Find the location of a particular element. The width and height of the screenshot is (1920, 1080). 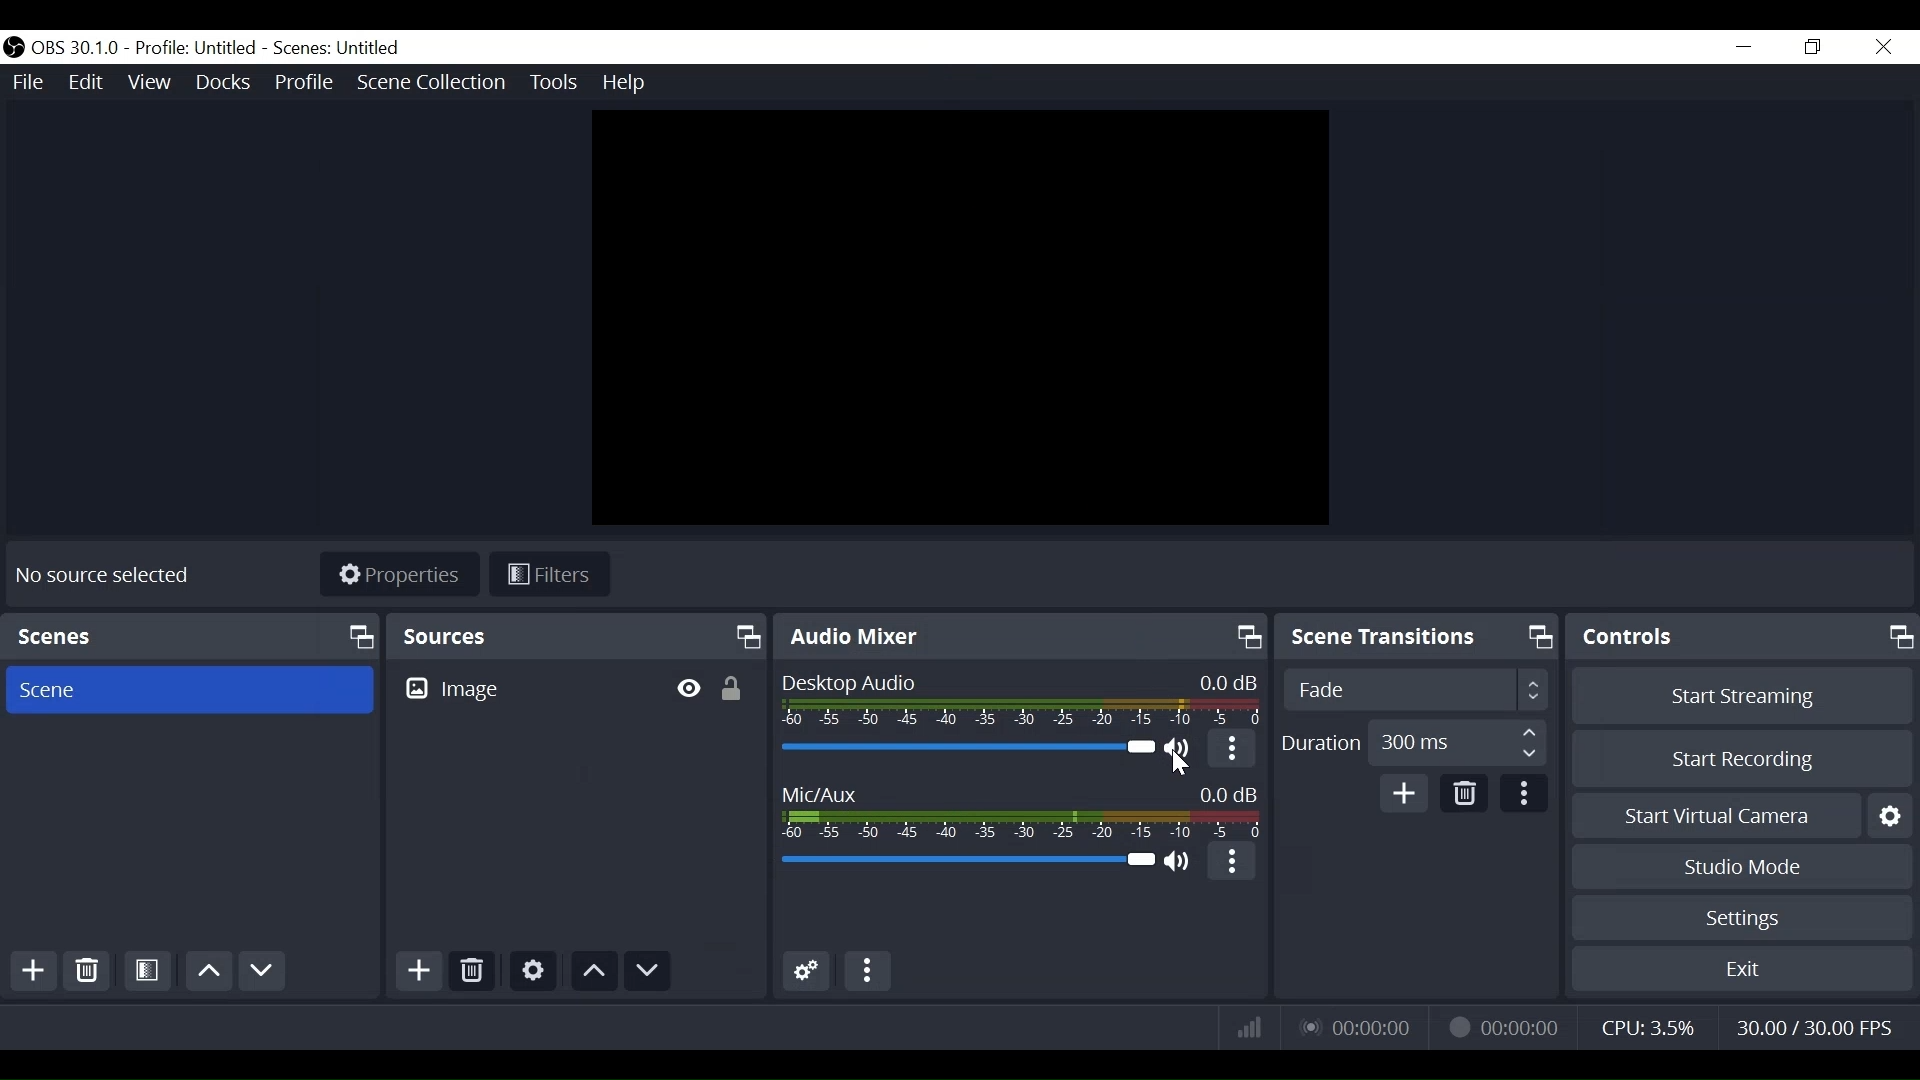

Help is located at coordinates (626, 83).